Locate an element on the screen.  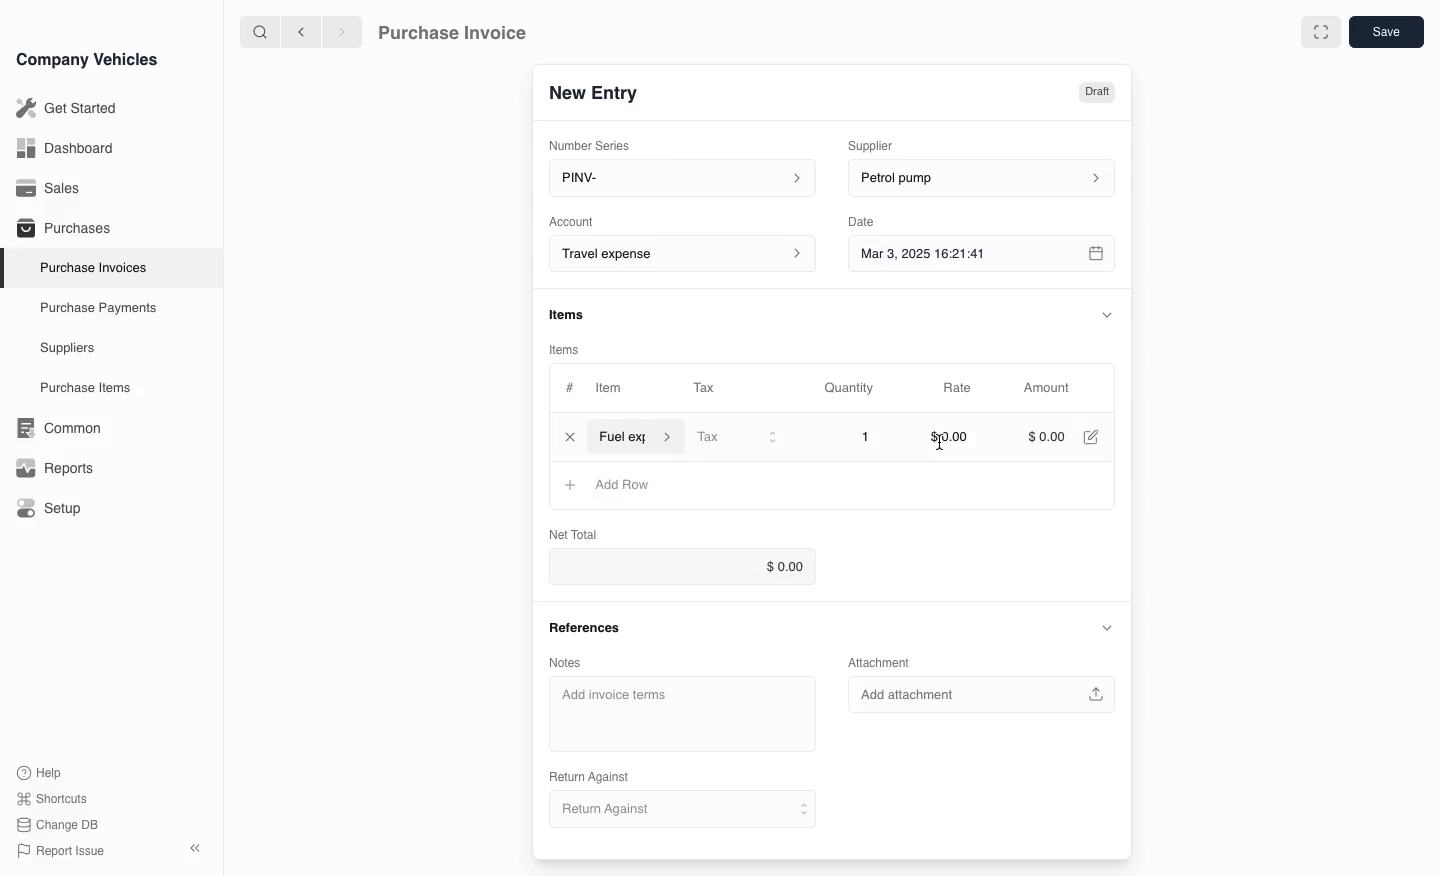
Account is located at coordinates (572, 220).